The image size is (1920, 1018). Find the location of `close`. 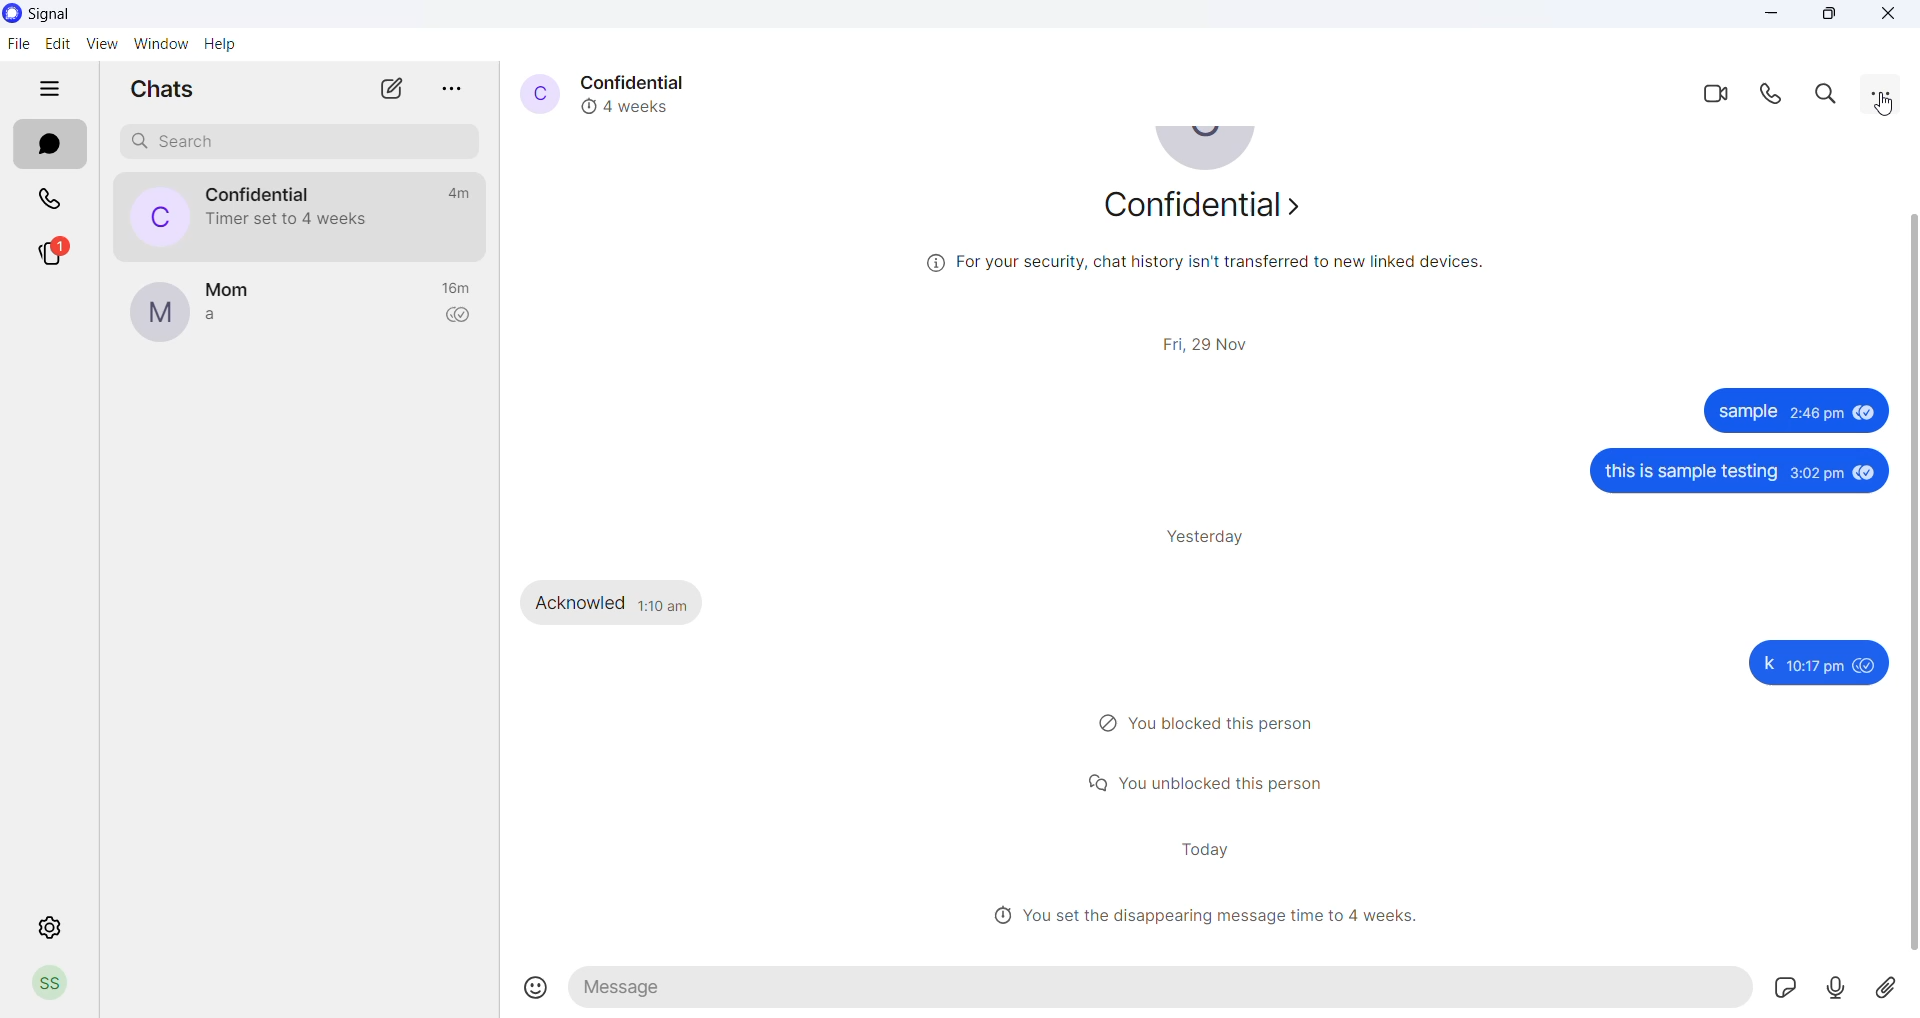

close is located at coordinates (1890, 15).